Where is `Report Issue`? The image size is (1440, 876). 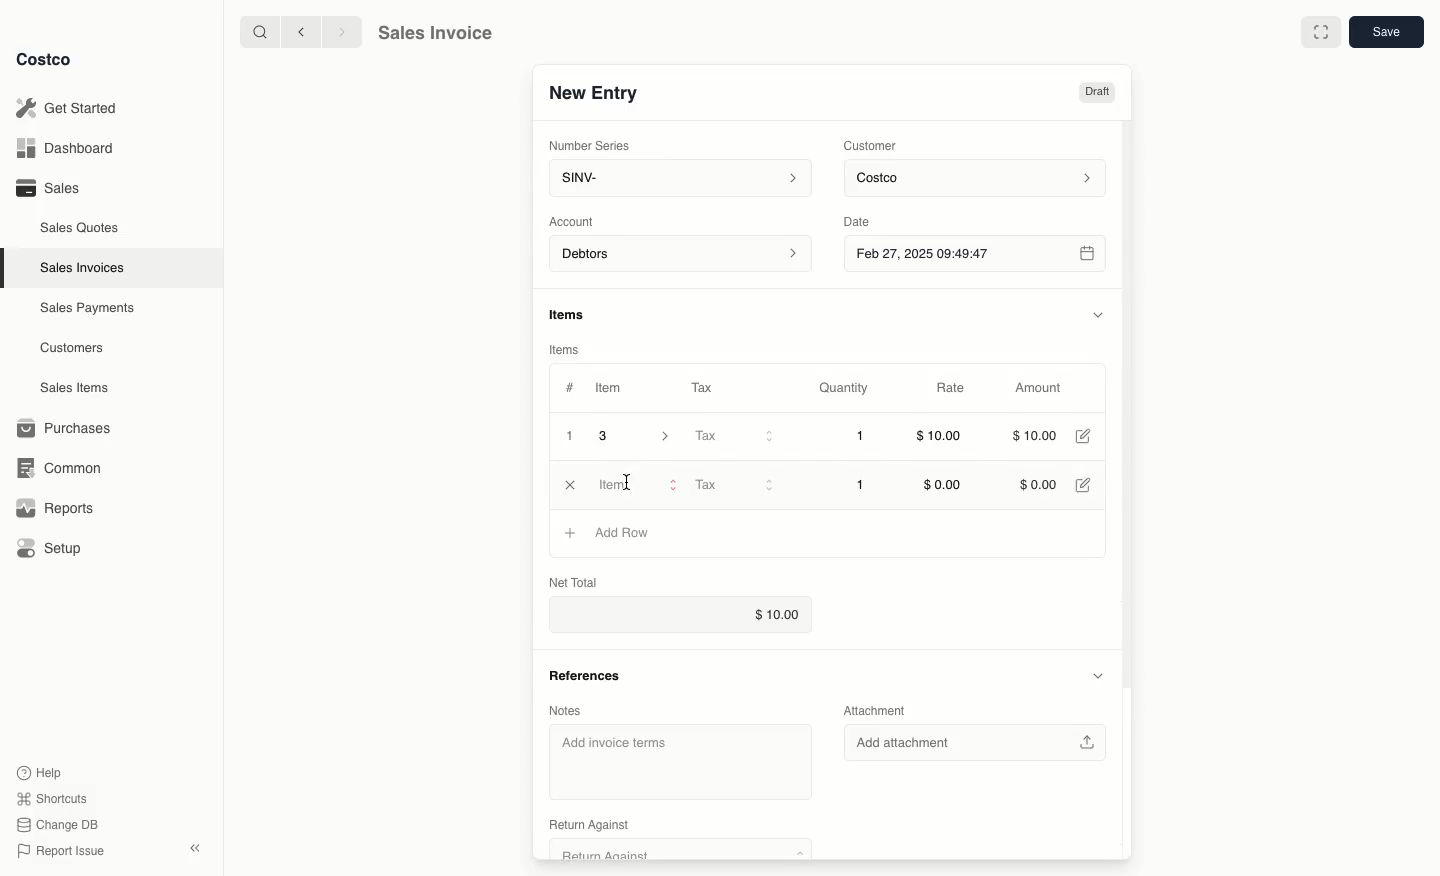 Report Issue is located at coordinates (61, 851).